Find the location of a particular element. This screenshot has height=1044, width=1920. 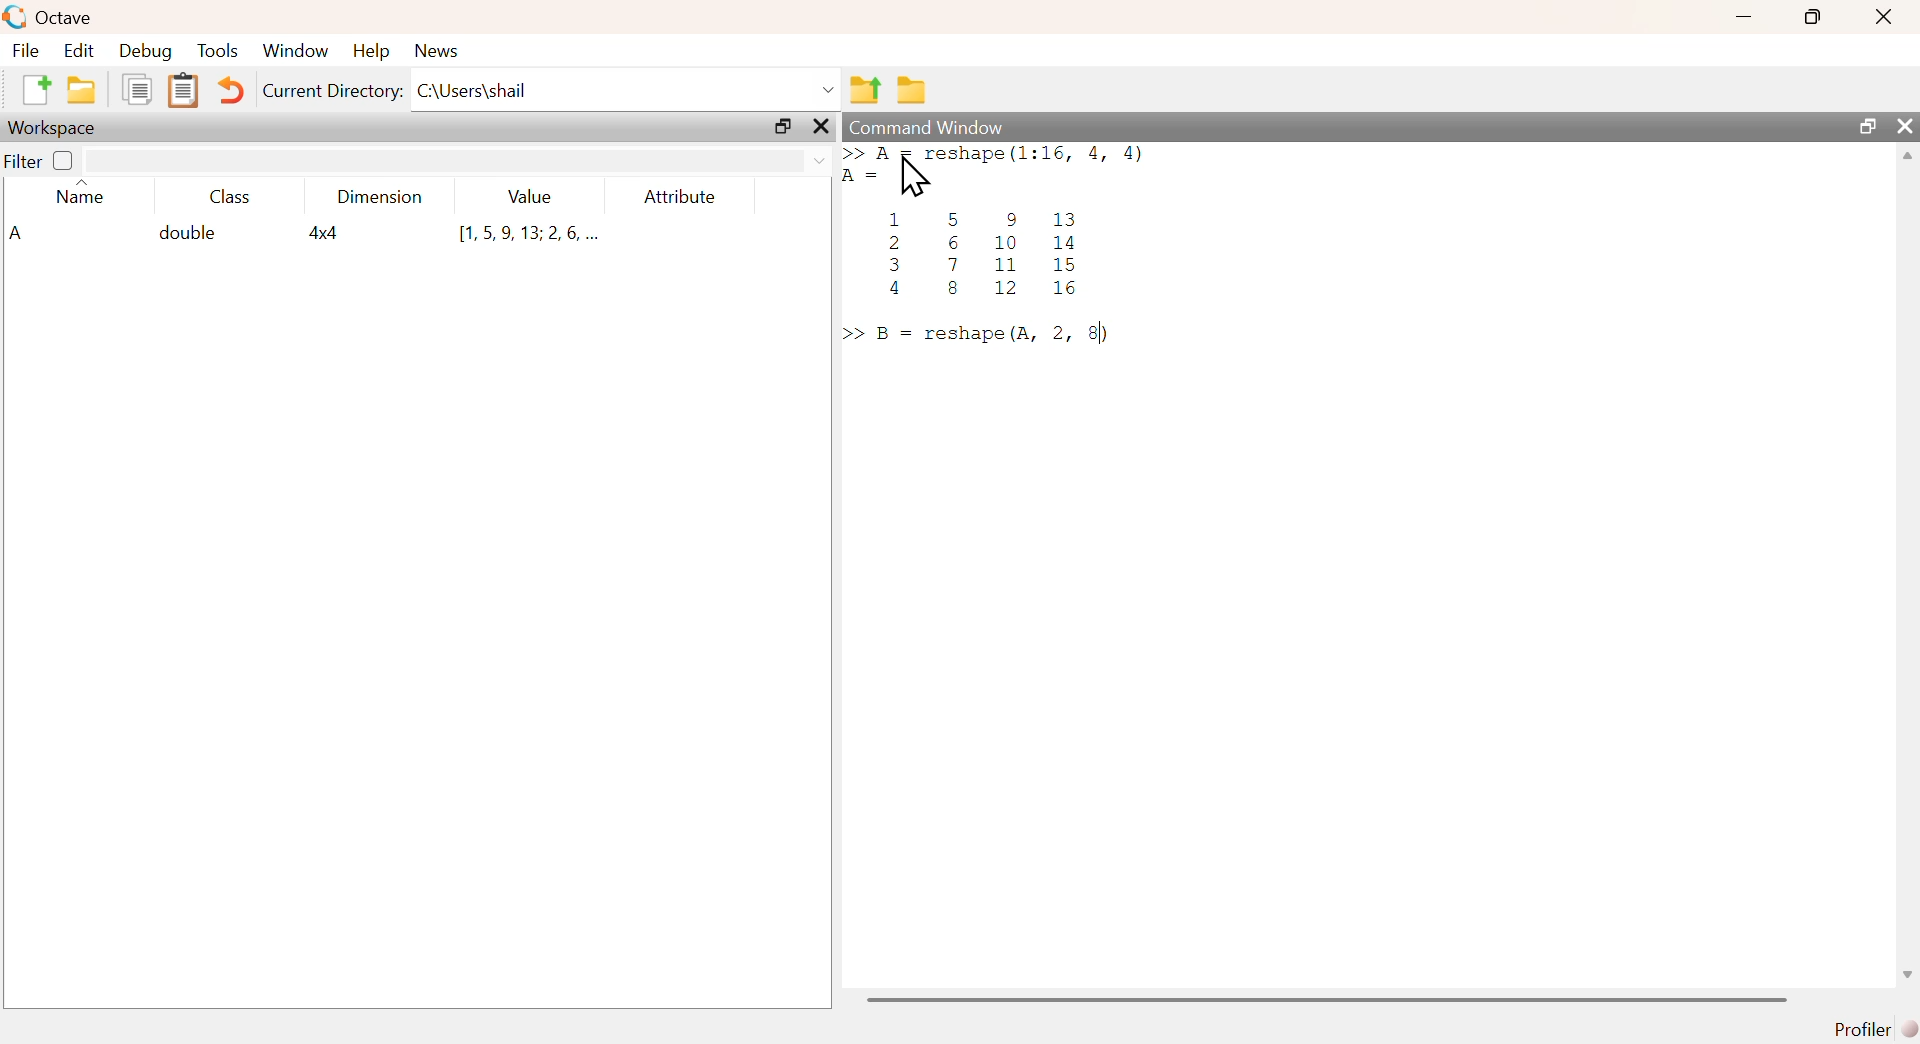

1,5,9,13;2,6, .. is located at coordinates (529, 233).